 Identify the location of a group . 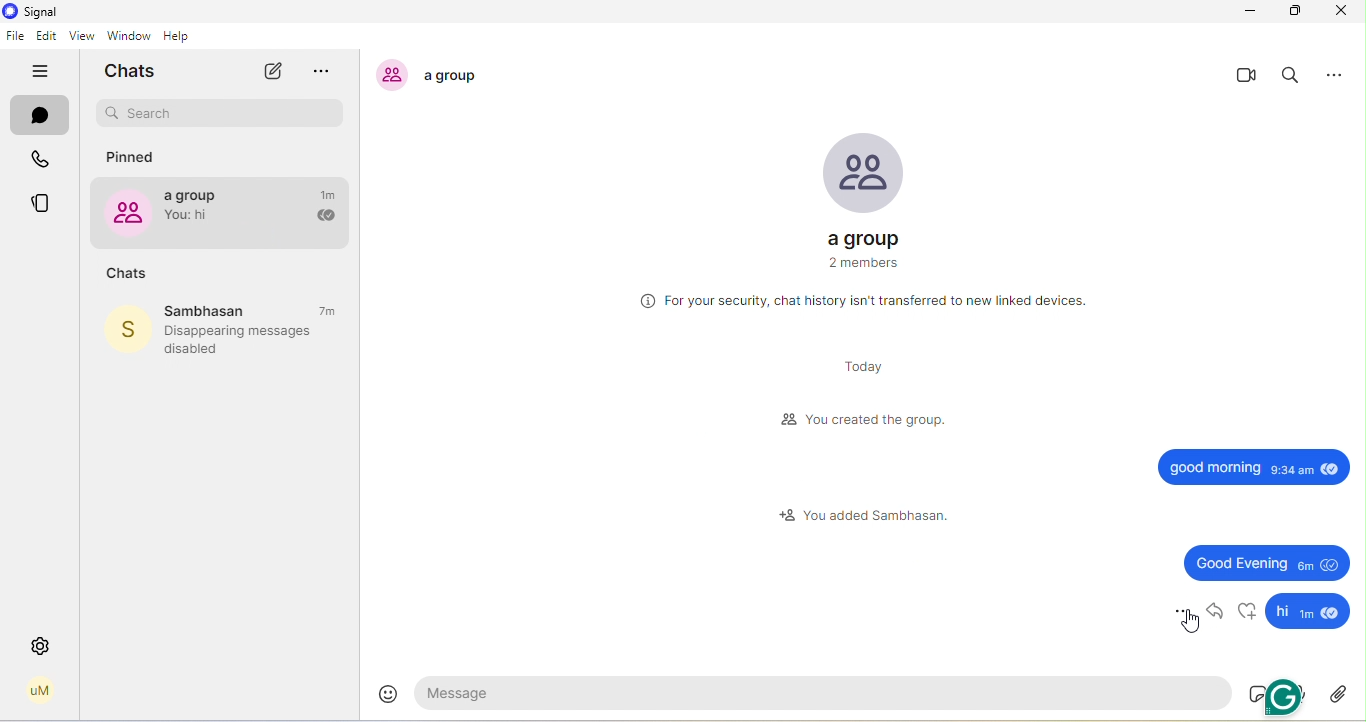
(862, 190).